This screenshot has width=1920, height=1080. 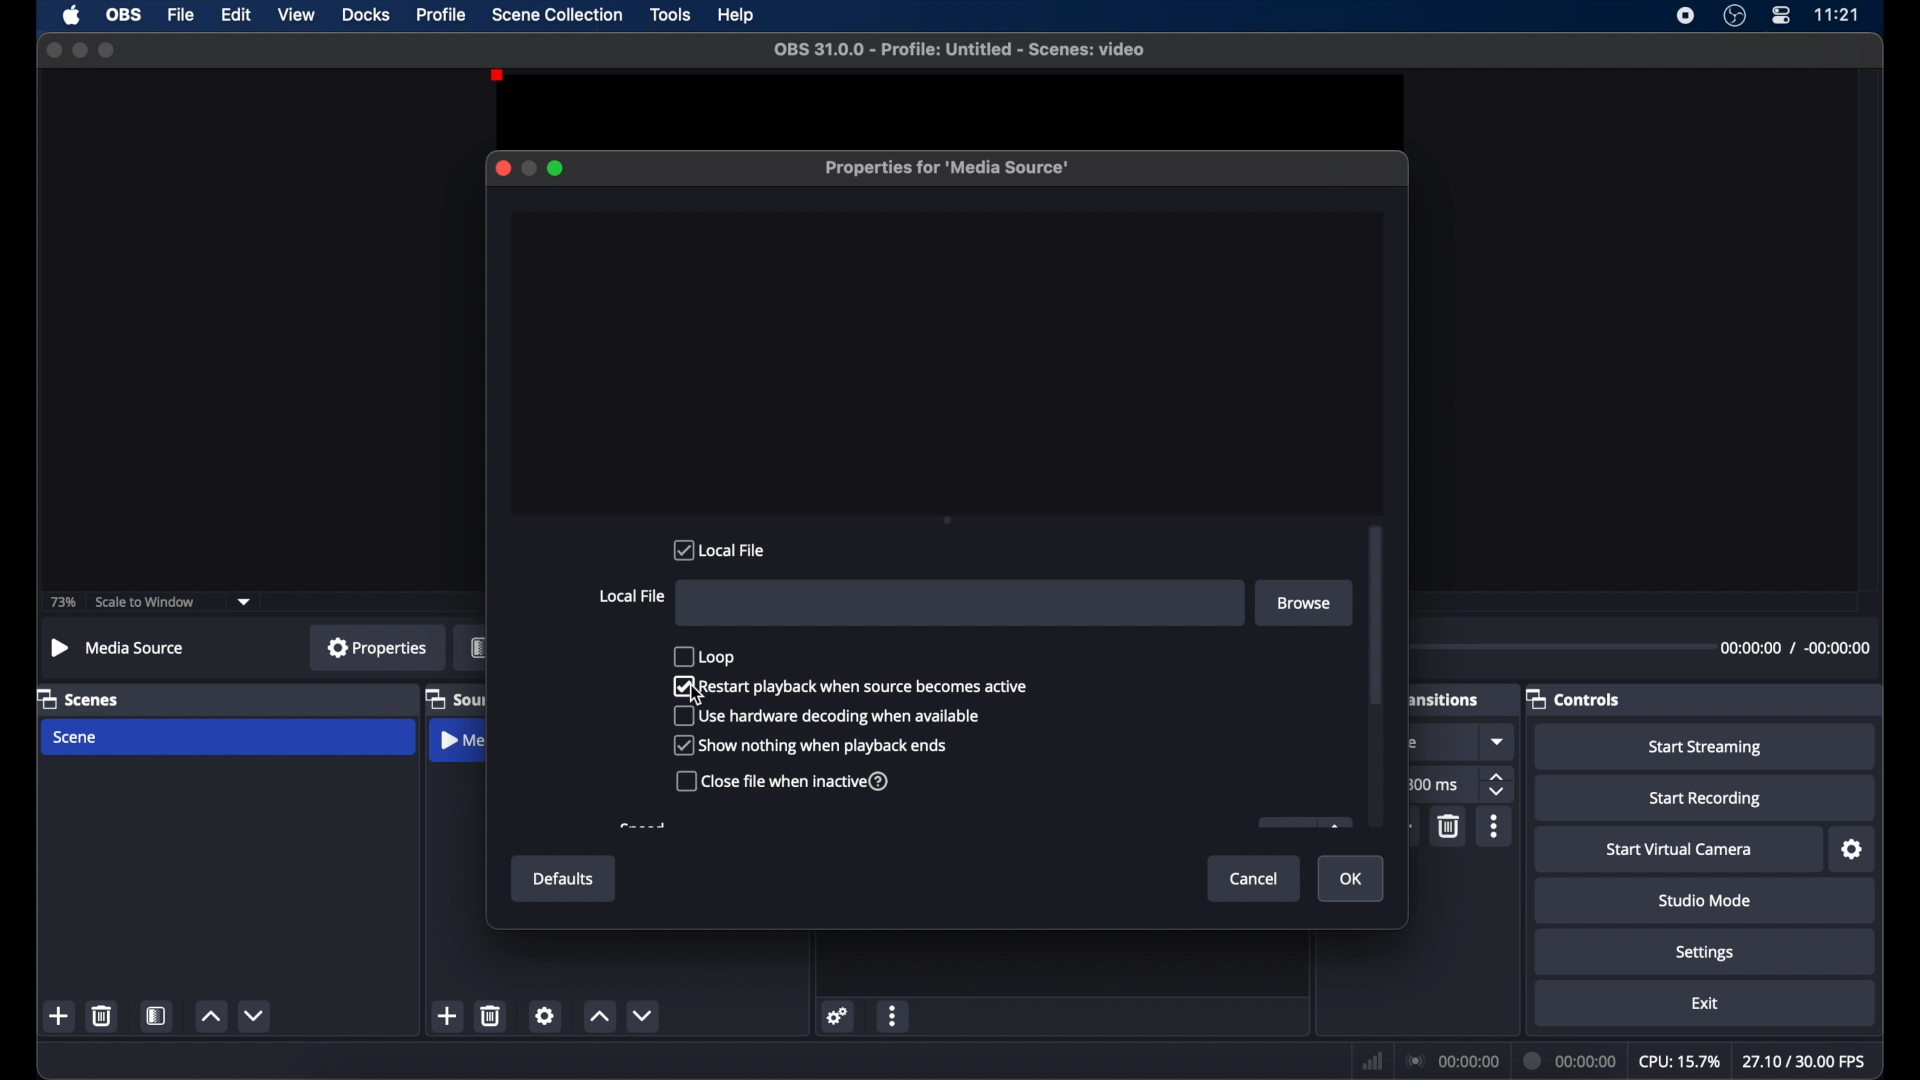 What do you see at coordinates (235, 16) in the screenshot?
I see `edit` at bounding box center [235, 16].